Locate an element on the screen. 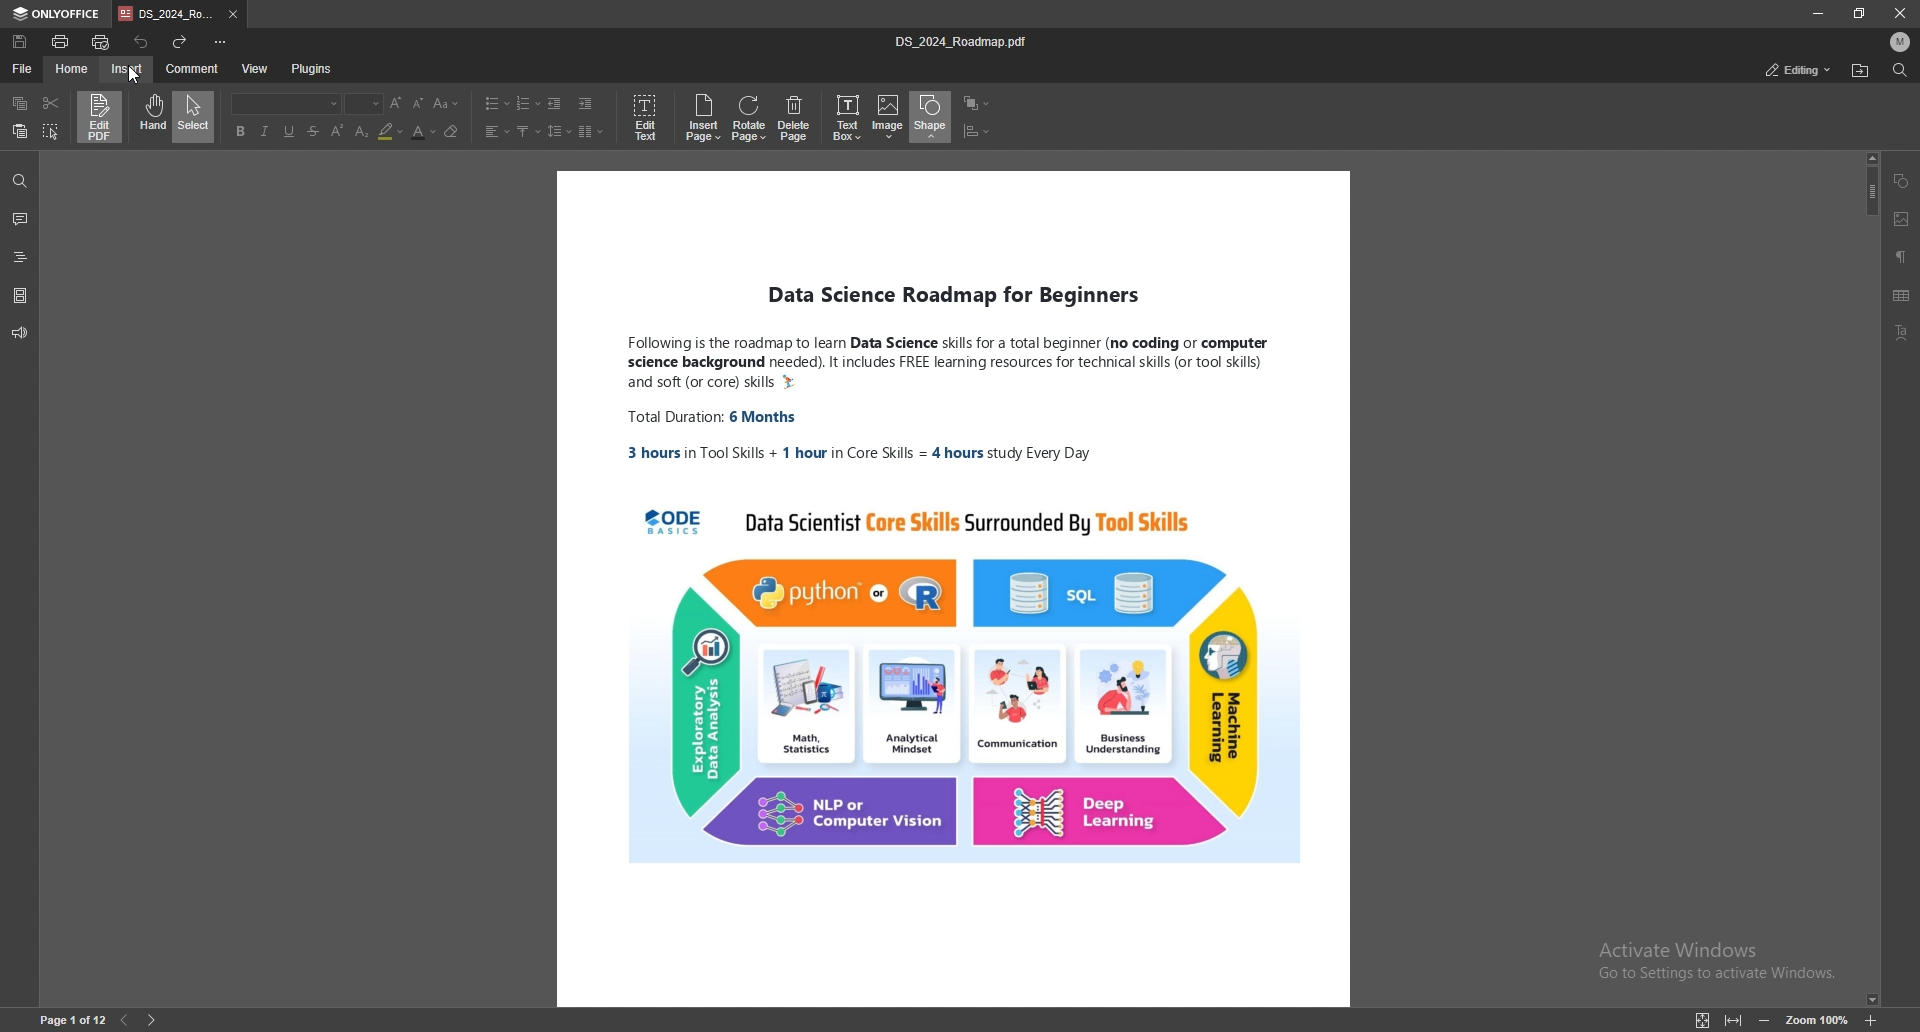 This screenshot has width=1920, height=1032. paste is located at coordinates (20, 132).